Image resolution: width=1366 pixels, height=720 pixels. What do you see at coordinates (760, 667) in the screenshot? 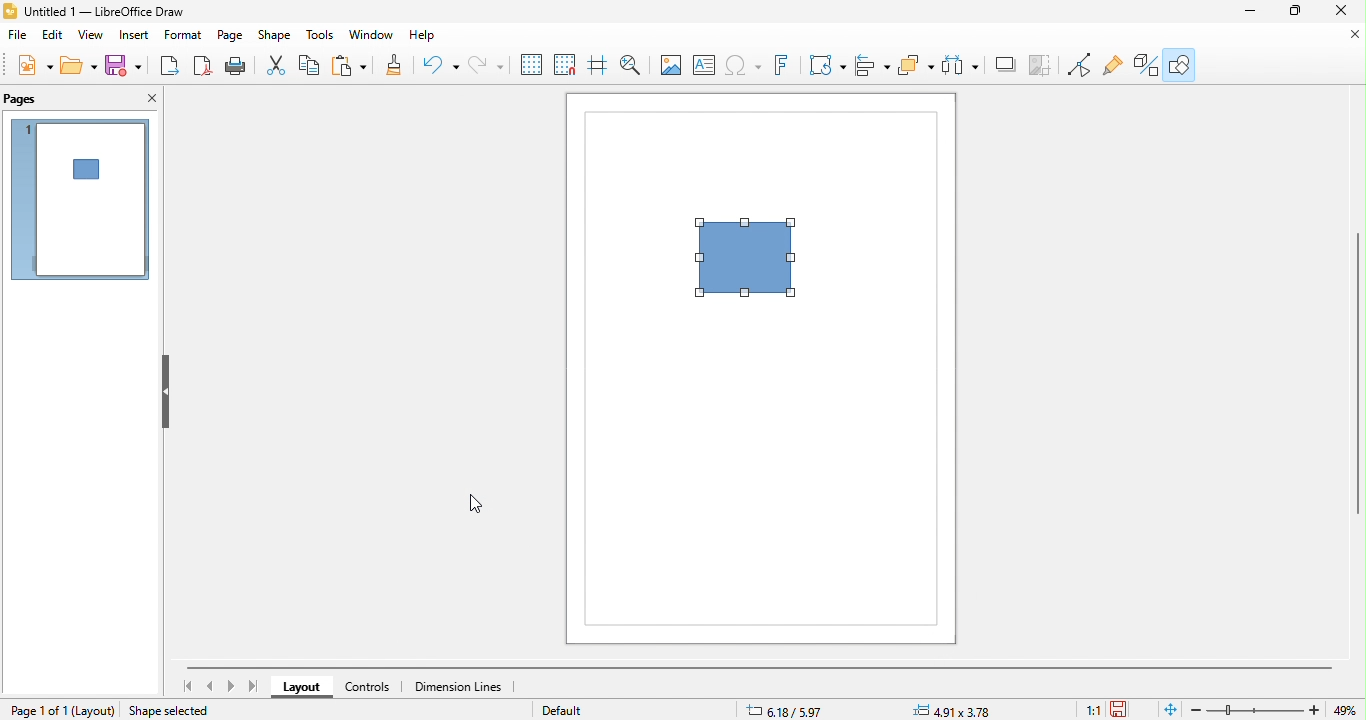
I see `horizontal scroll bar` at bounding box center [760, 667].